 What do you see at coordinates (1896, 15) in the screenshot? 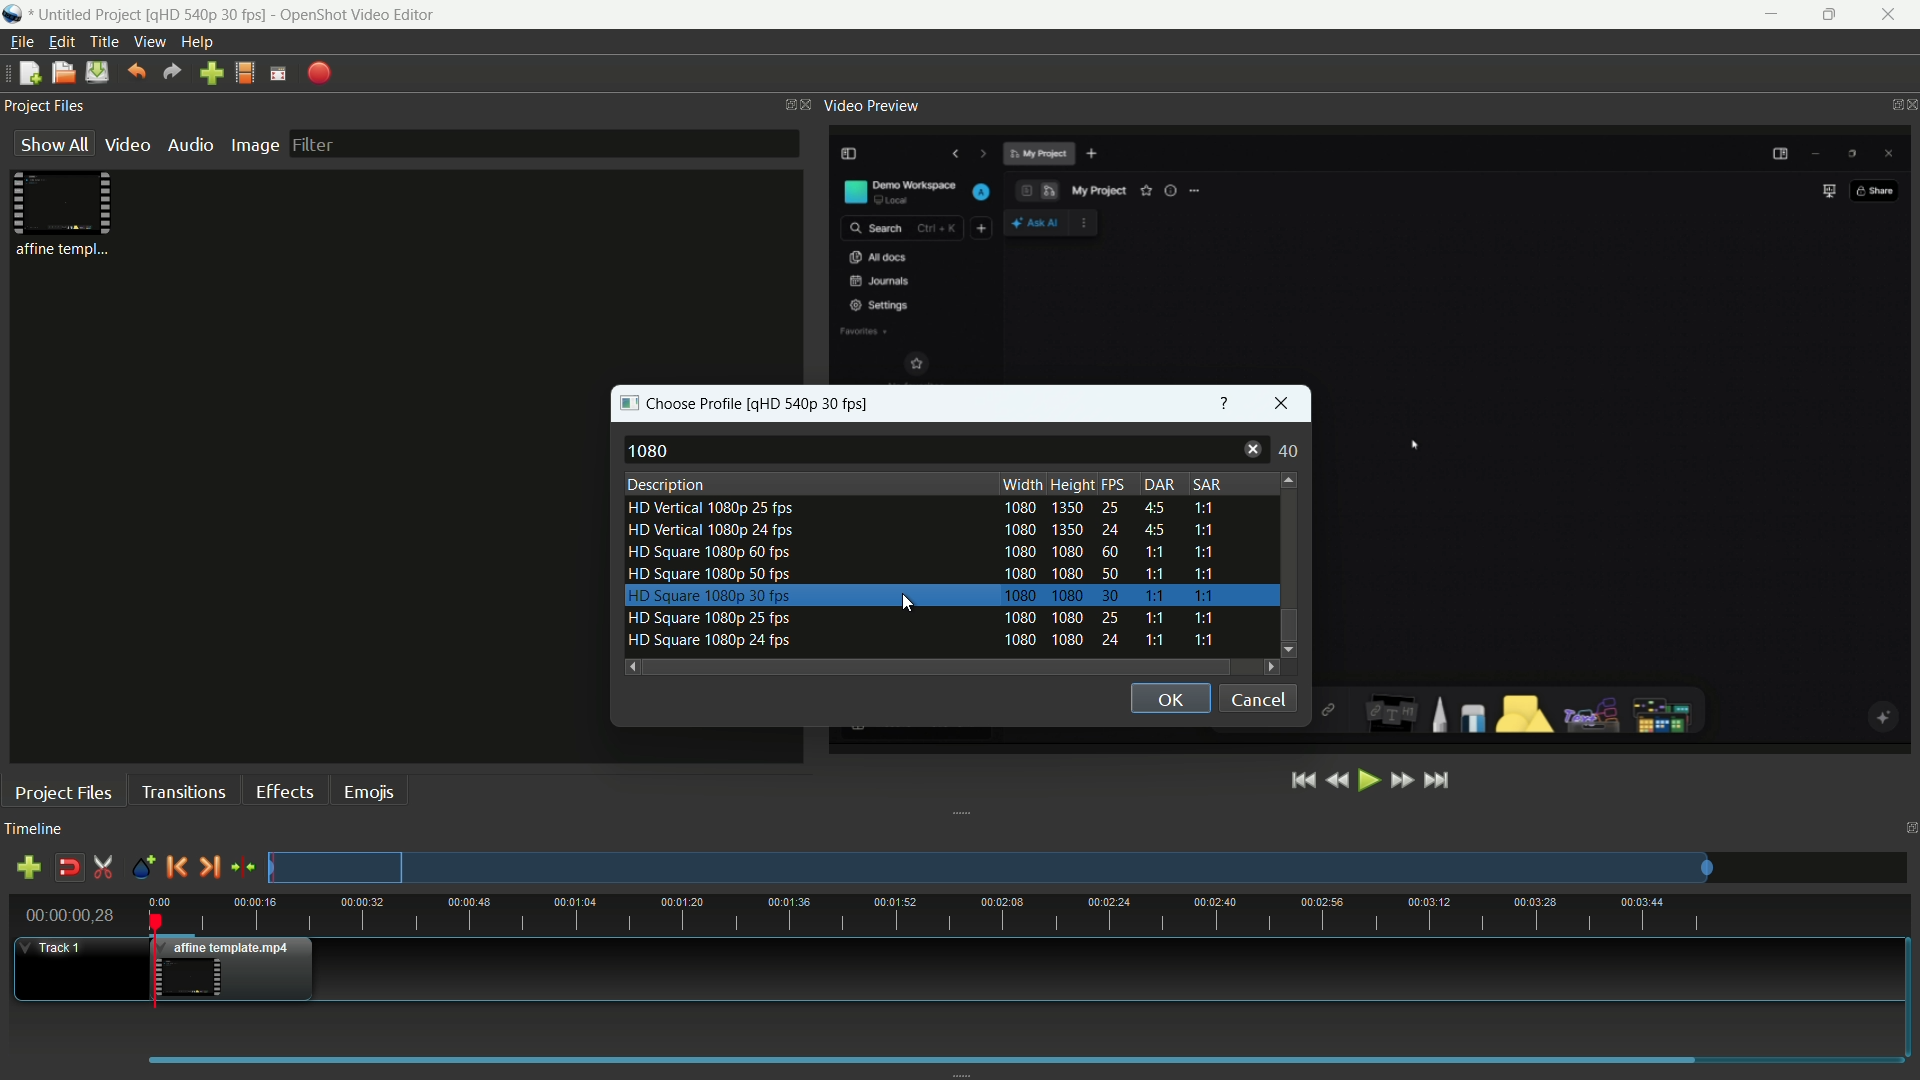
I see `close app` at bounding box center [1896, 15].